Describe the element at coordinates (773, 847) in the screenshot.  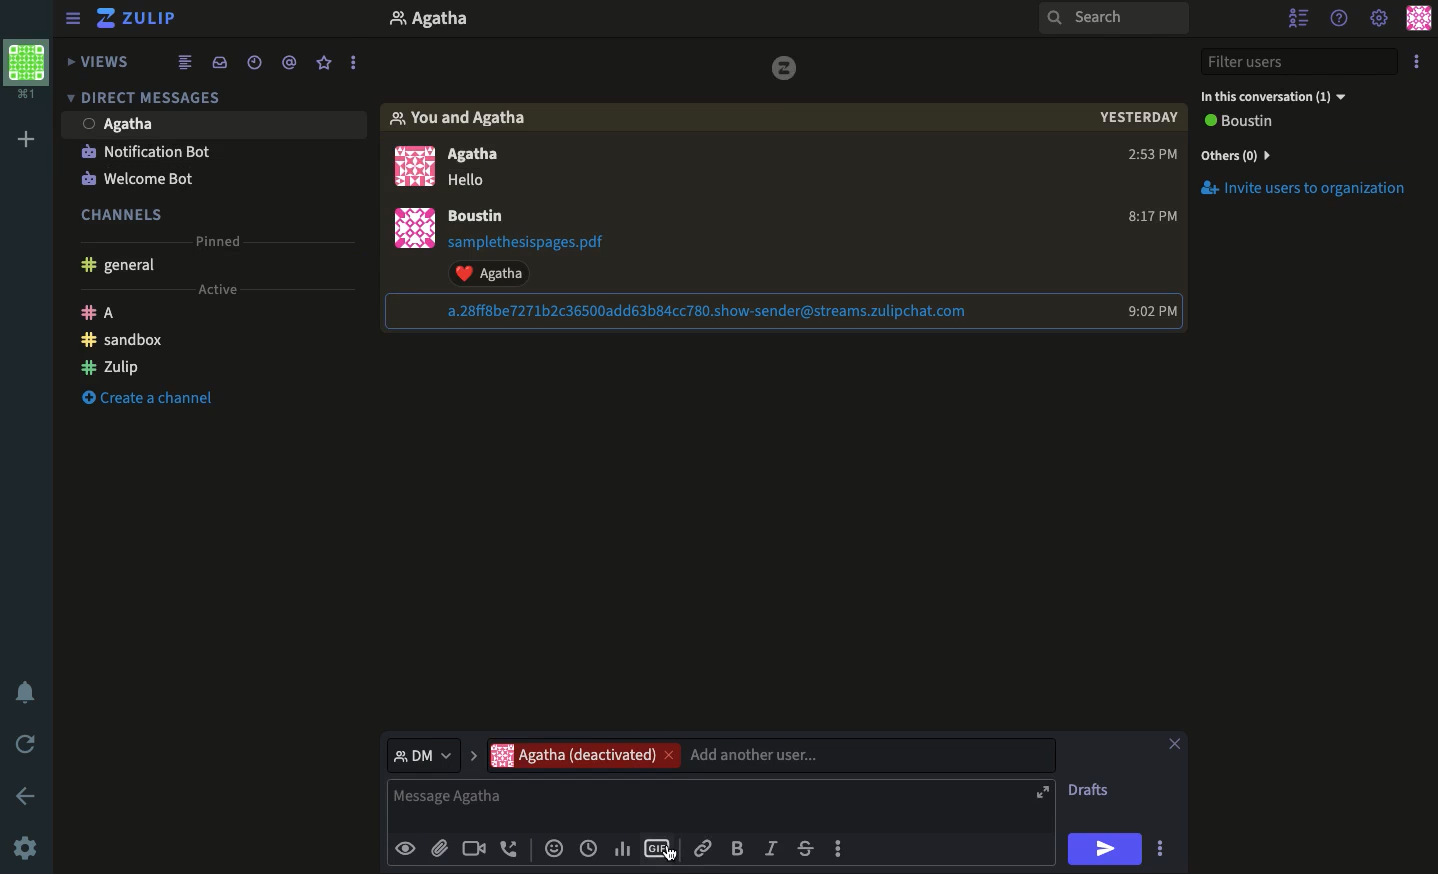
I see `Italics` at that location.